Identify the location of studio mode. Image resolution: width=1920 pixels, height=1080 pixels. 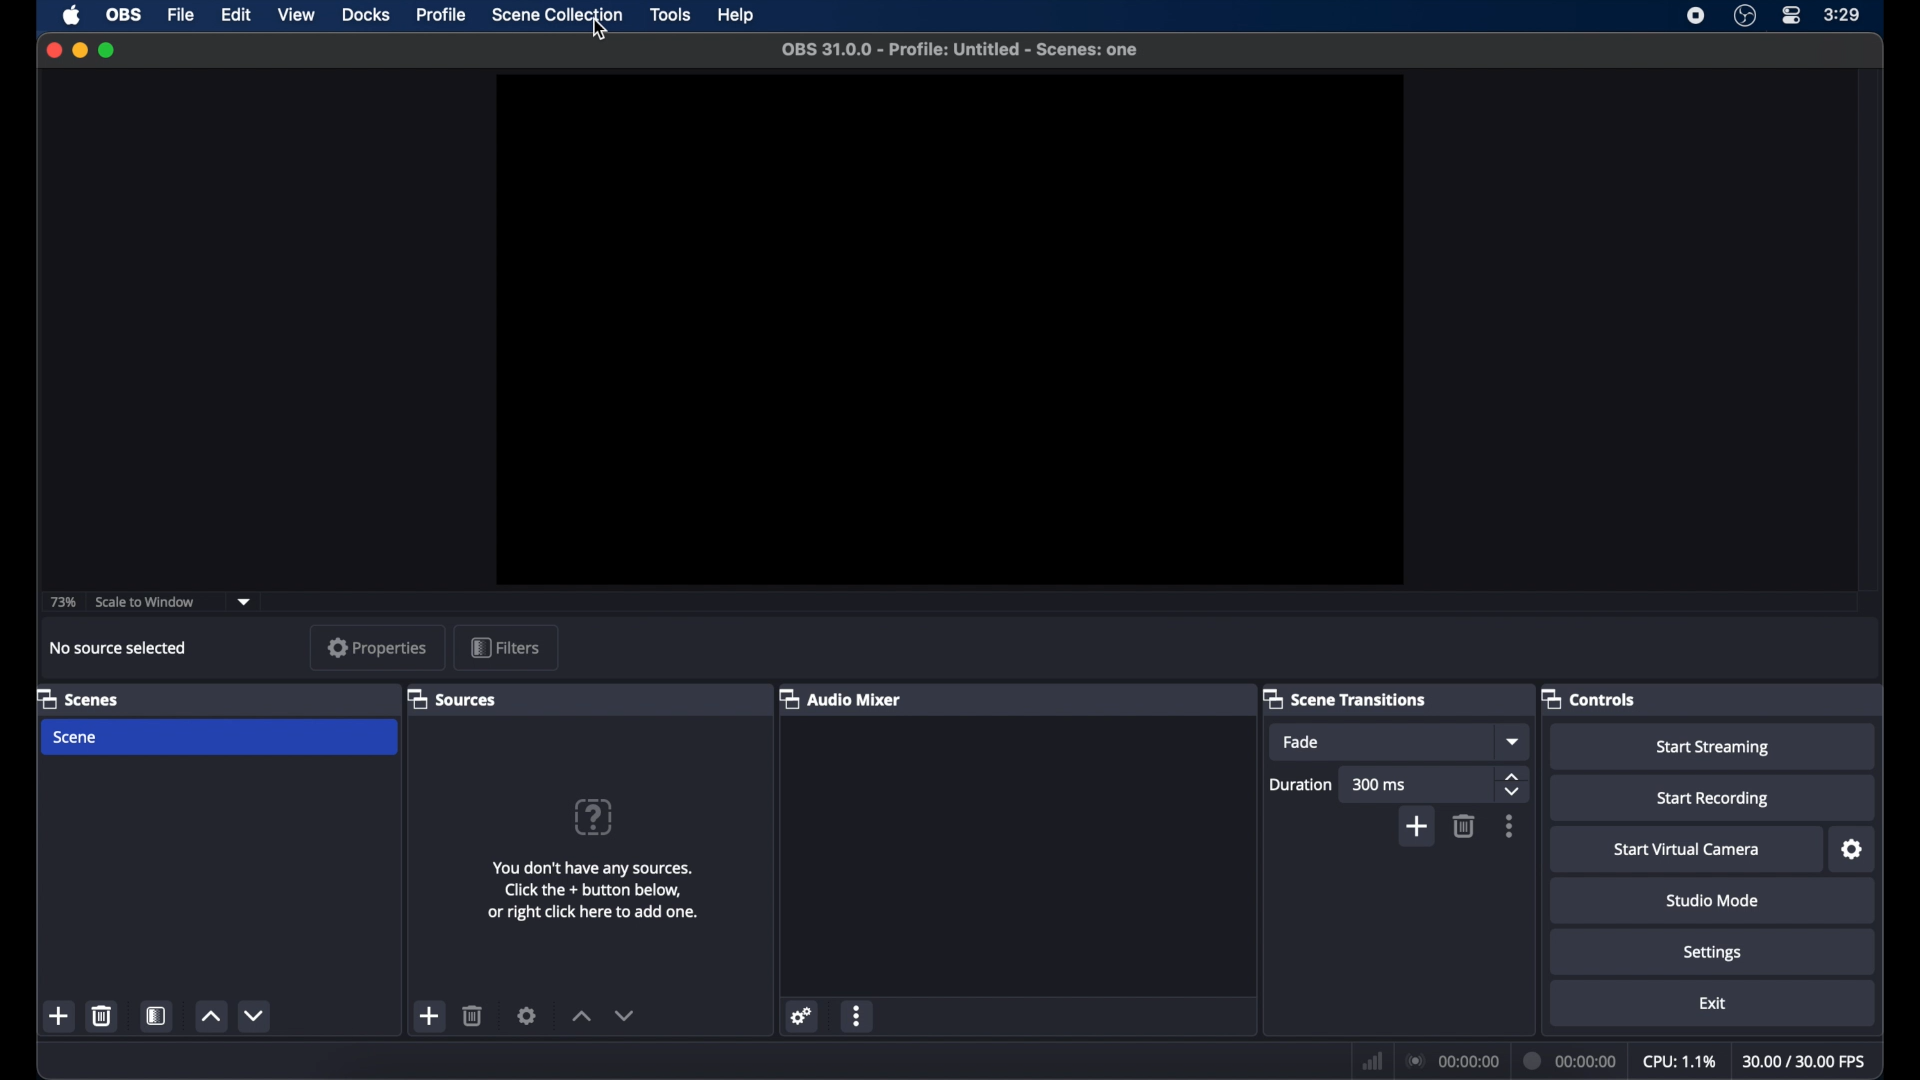
(1715, 900).